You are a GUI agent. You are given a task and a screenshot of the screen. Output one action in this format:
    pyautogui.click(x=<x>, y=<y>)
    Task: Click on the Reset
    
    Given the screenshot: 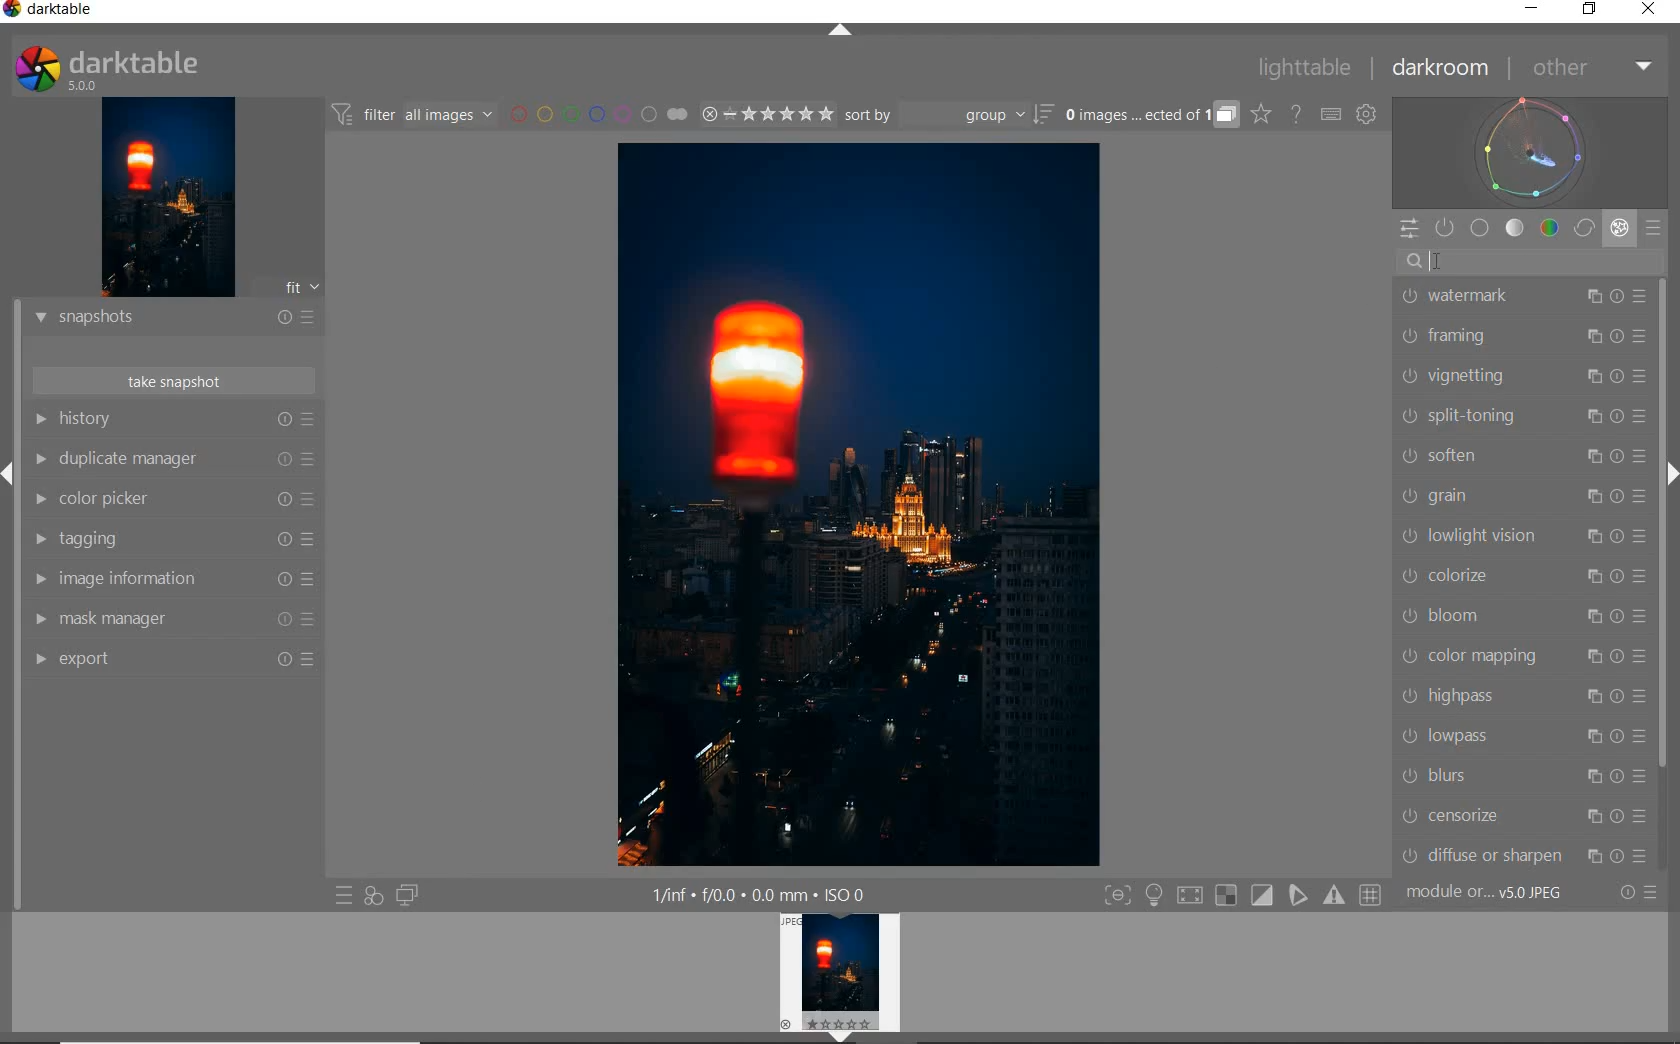 What is the action you would take?
    pyautogui.click(x=1618, y=778)
    